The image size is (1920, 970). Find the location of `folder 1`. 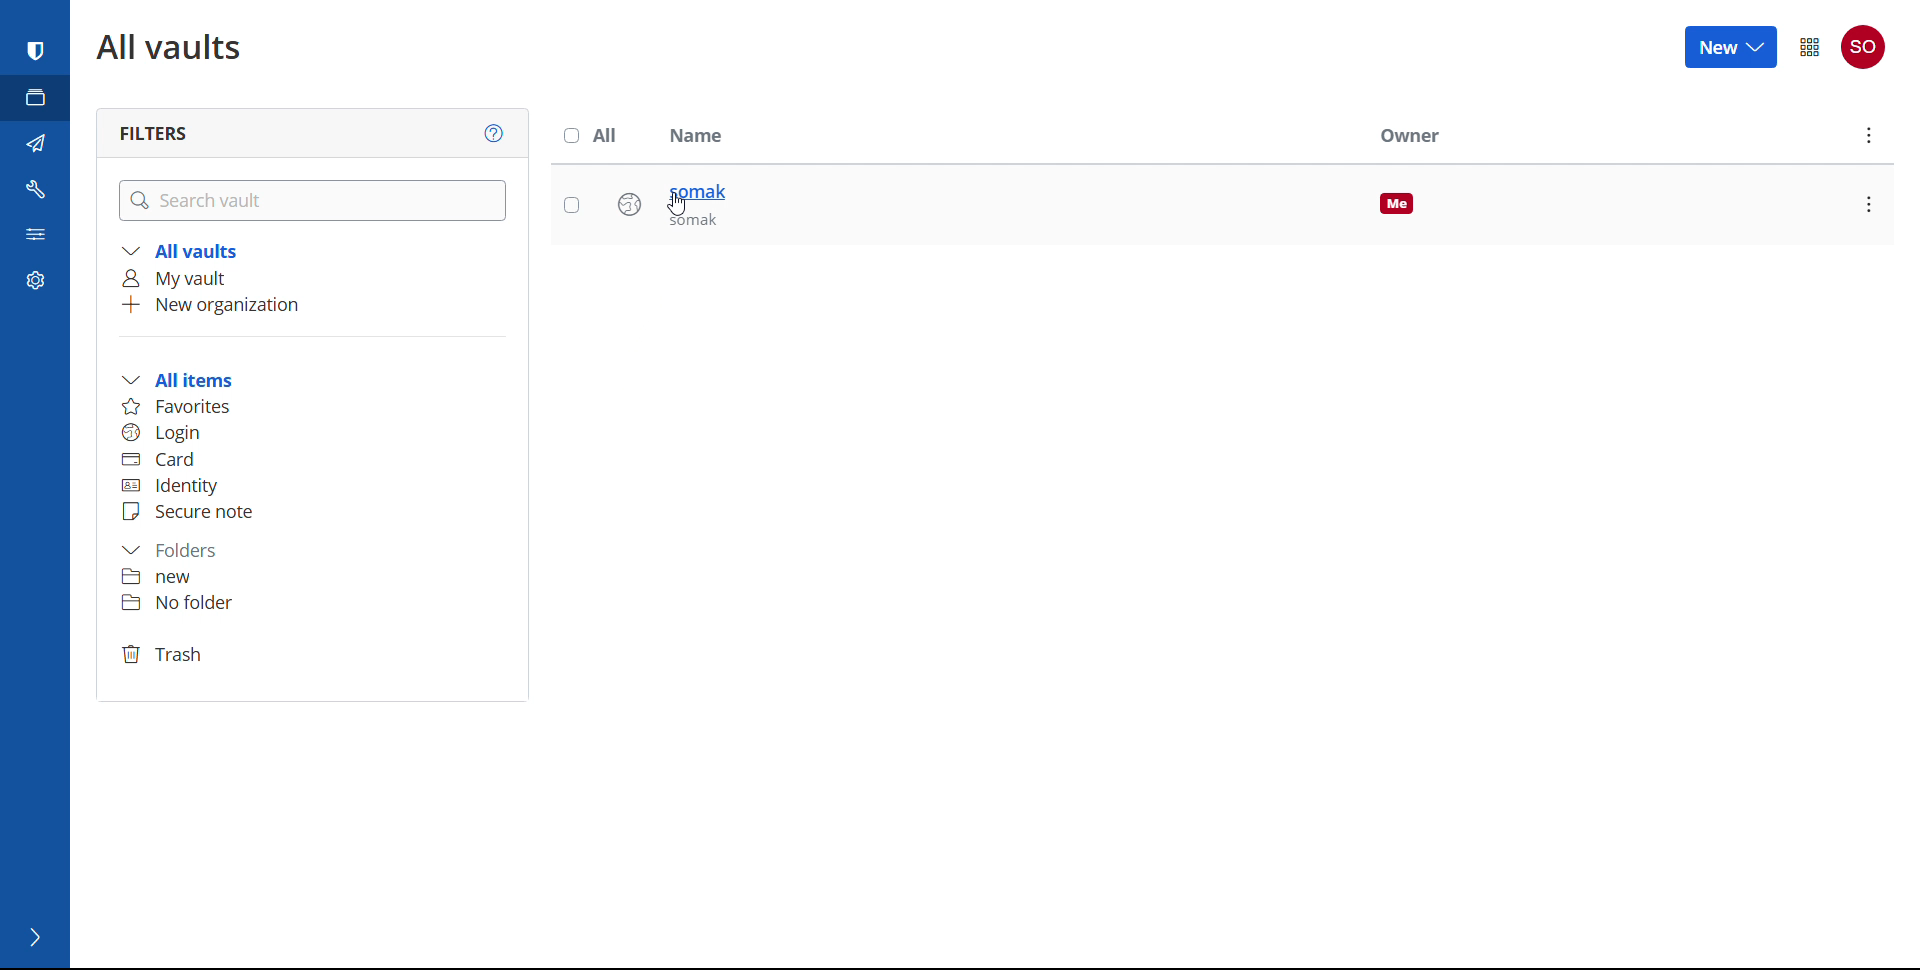

folder 1 is located at coordinates (305, 575).